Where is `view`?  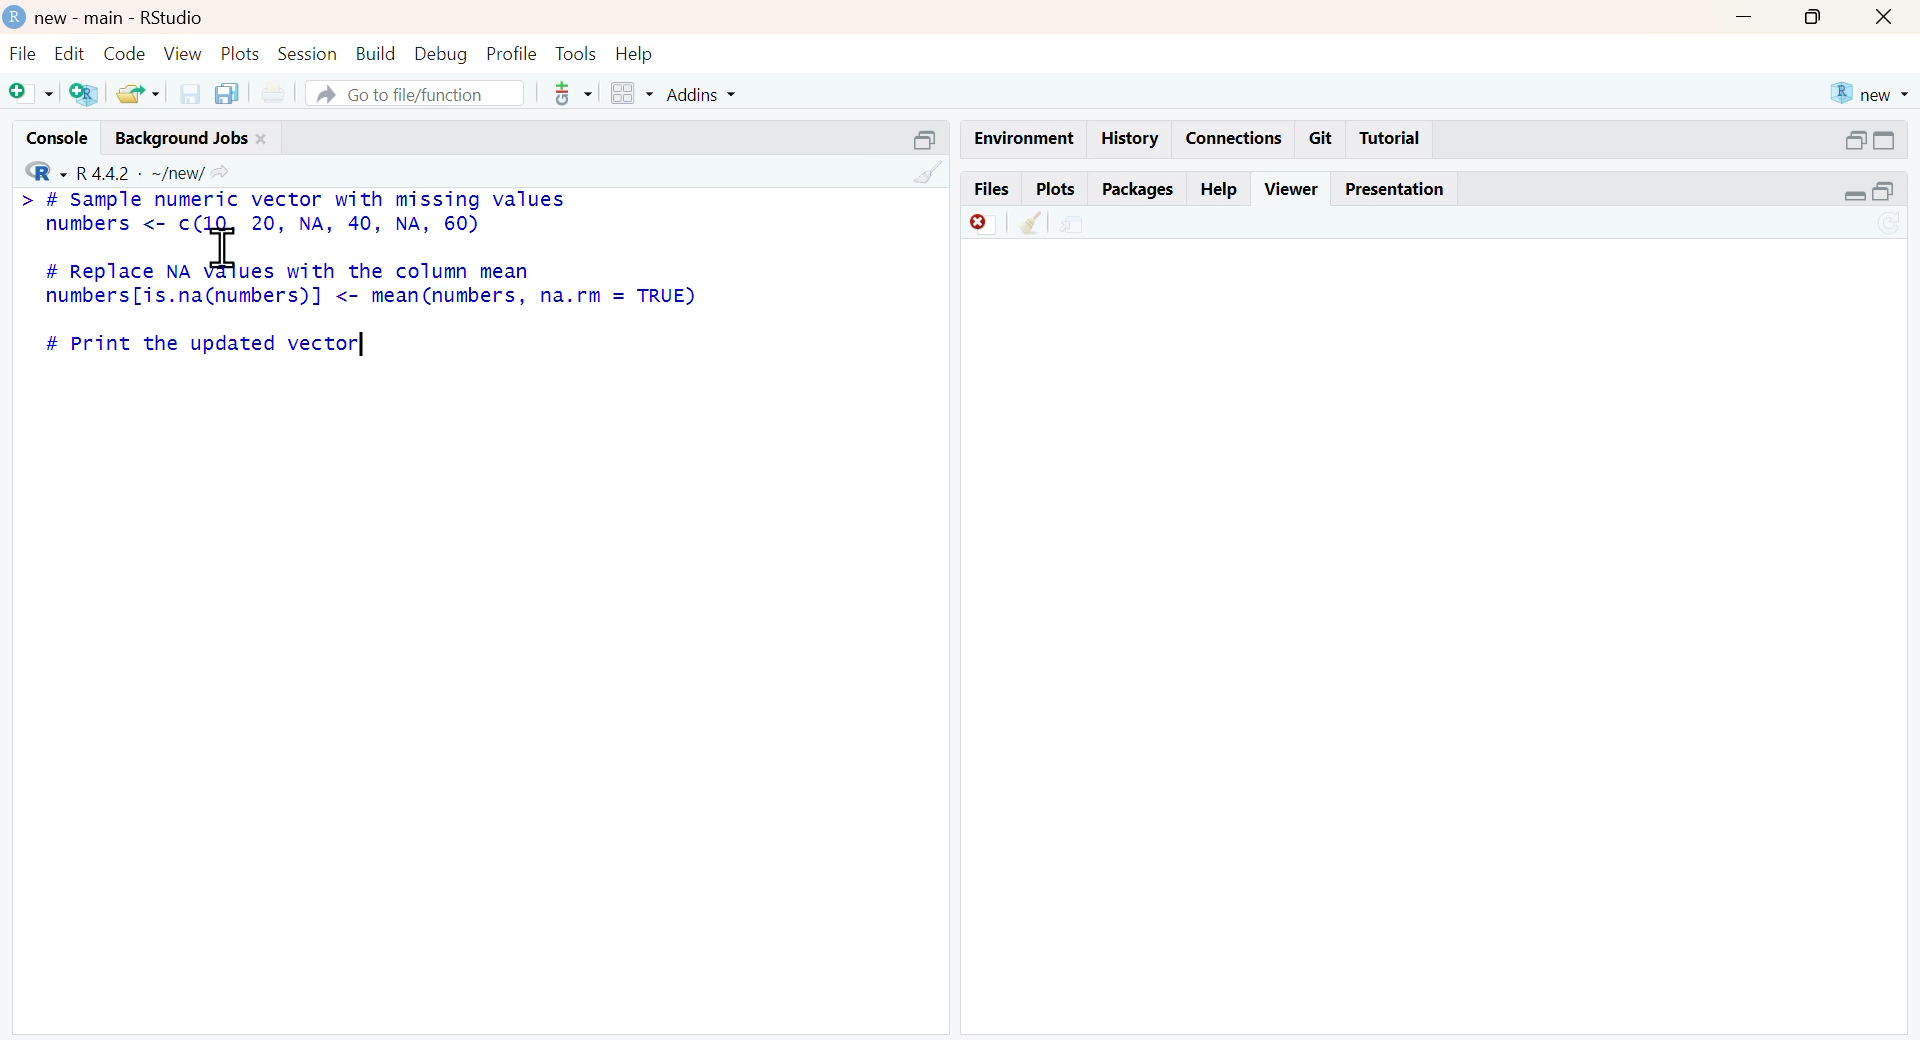 view is located at coordinates (183, 55).